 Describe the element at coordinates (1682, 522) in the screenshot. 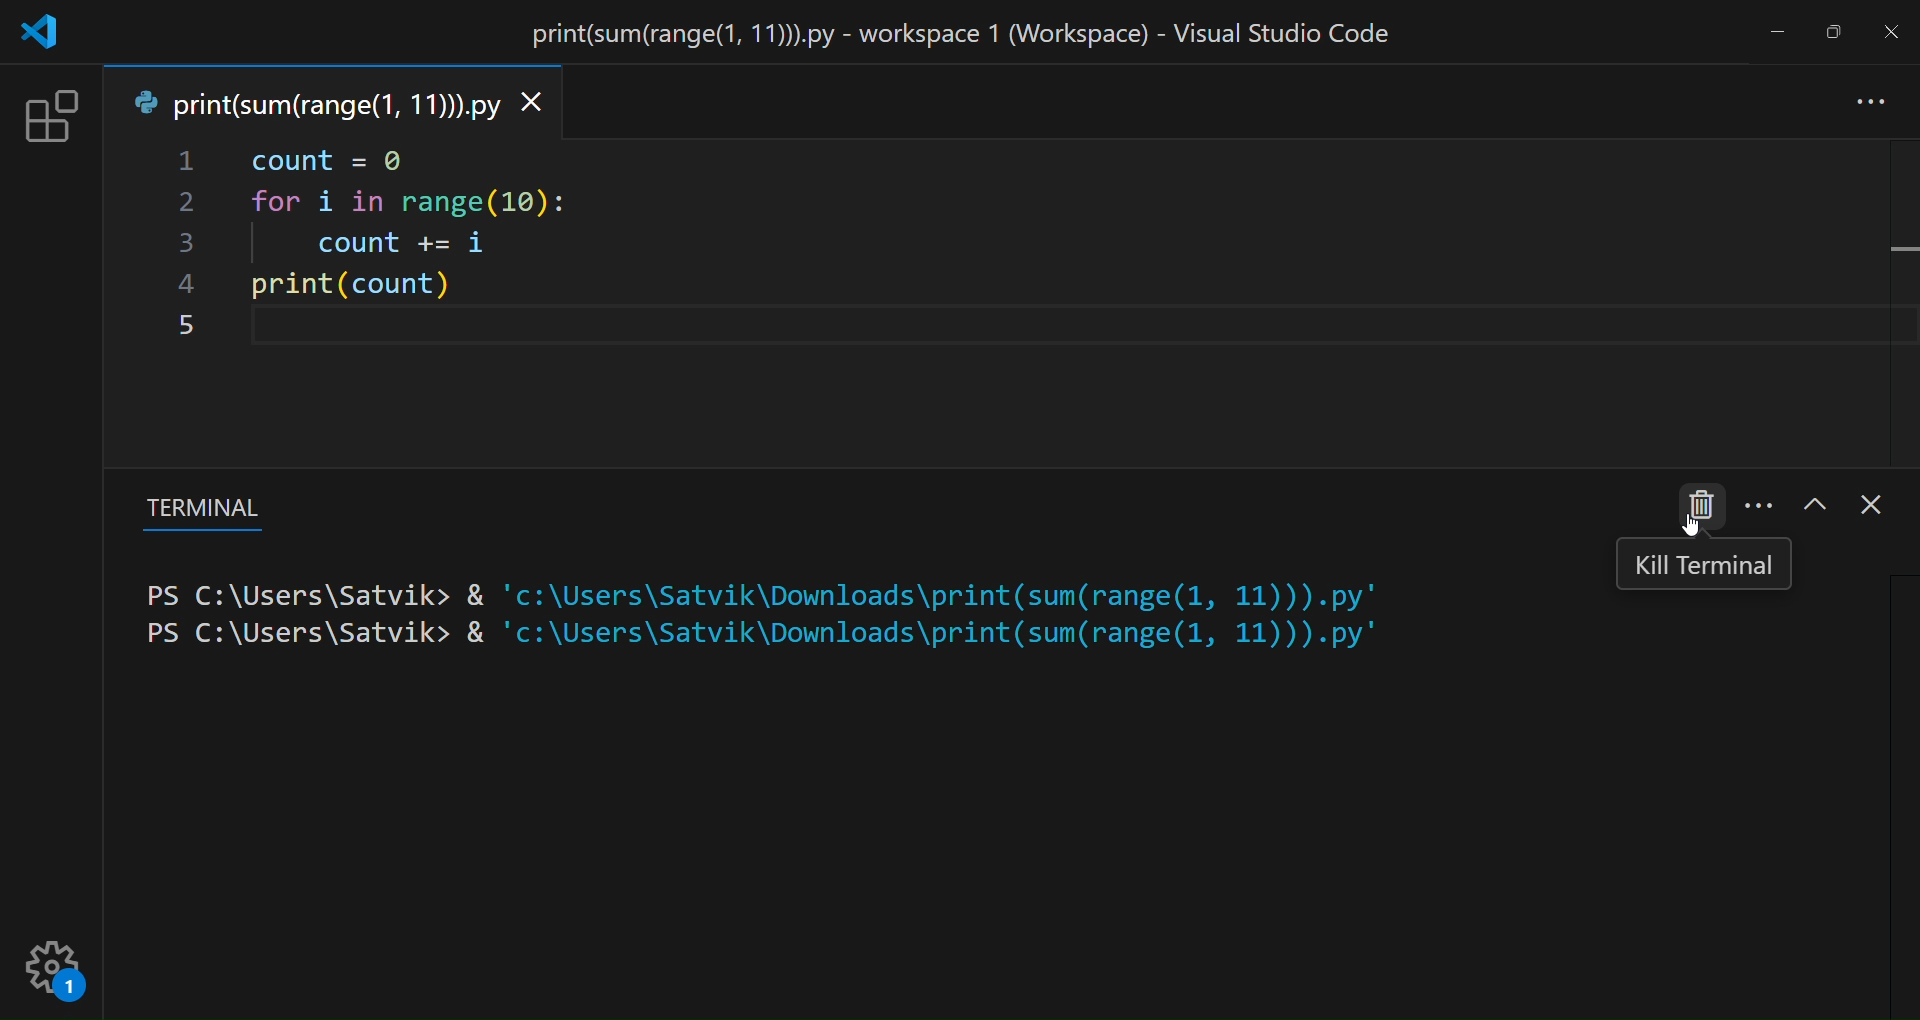

I see `cursor` at that location.